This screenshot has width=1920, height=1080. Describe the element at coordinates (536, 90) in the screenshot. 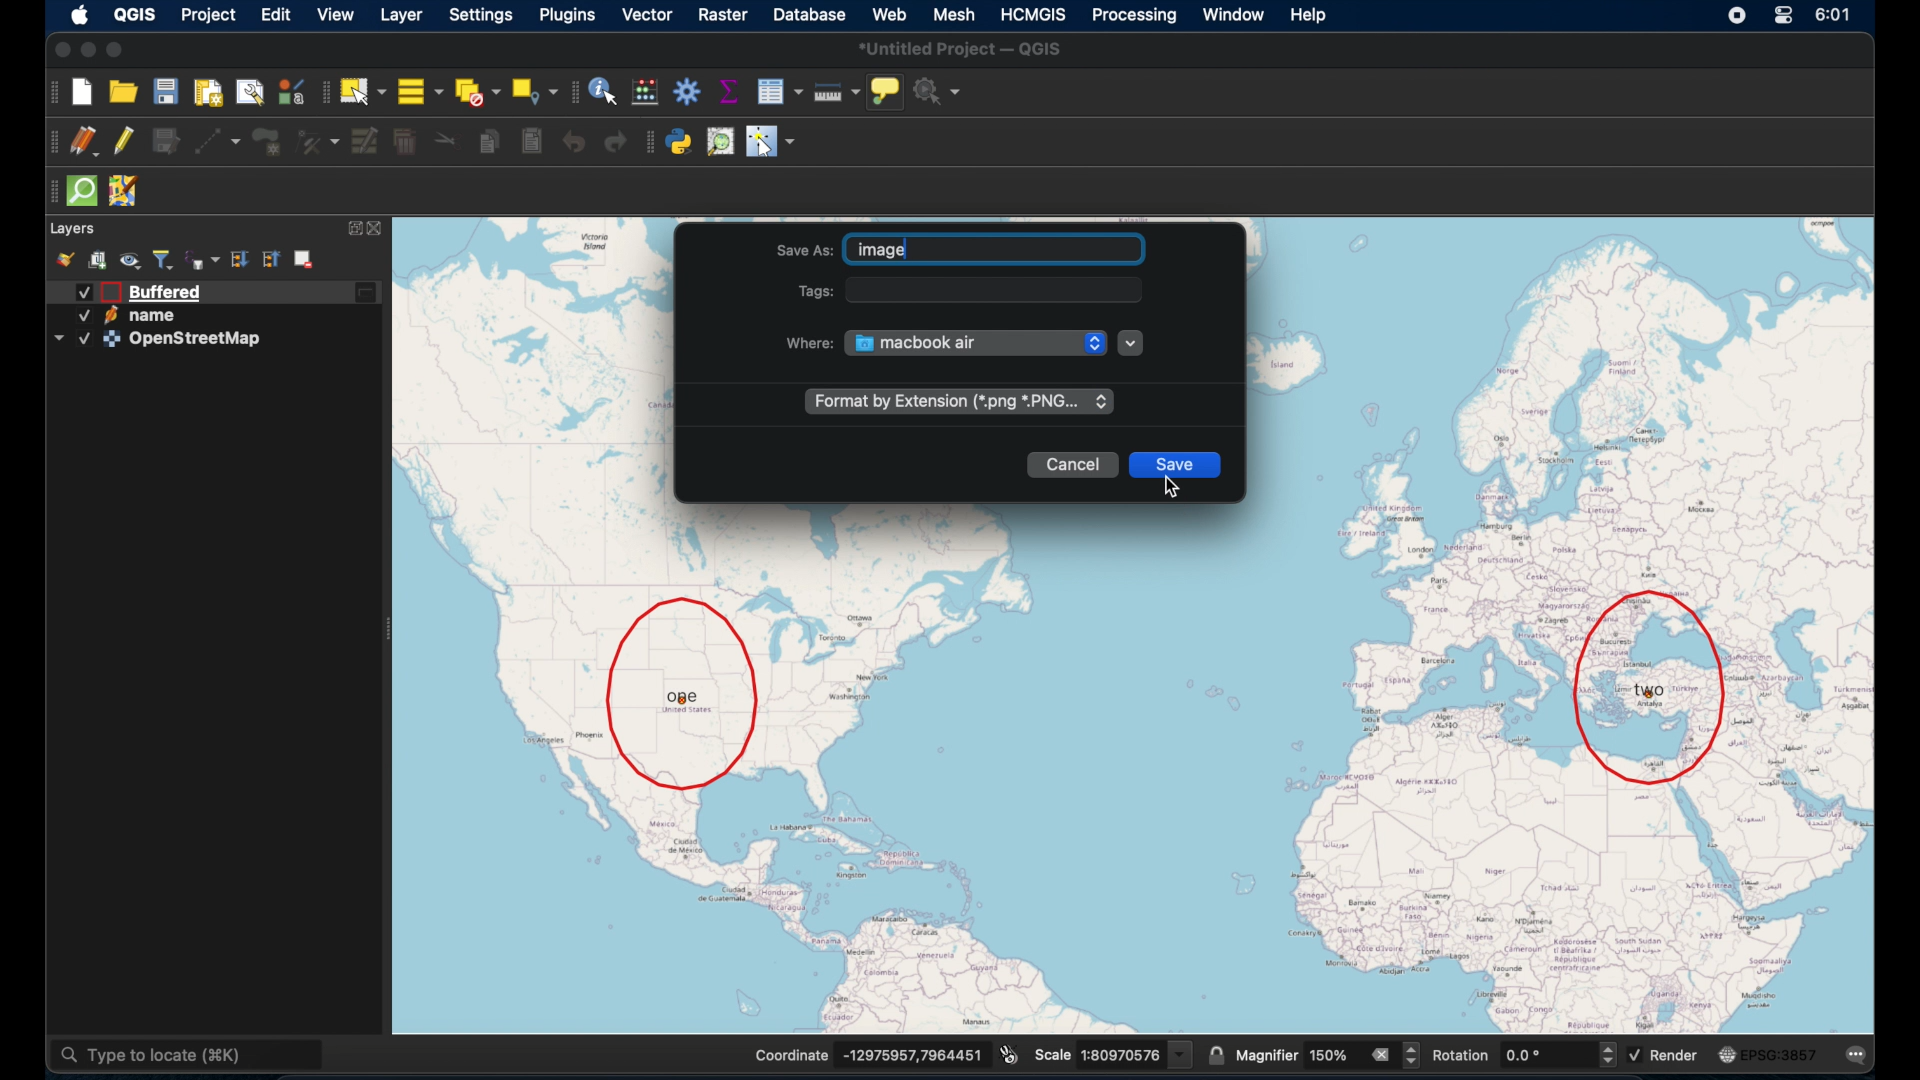

I see `select by location` at that location.